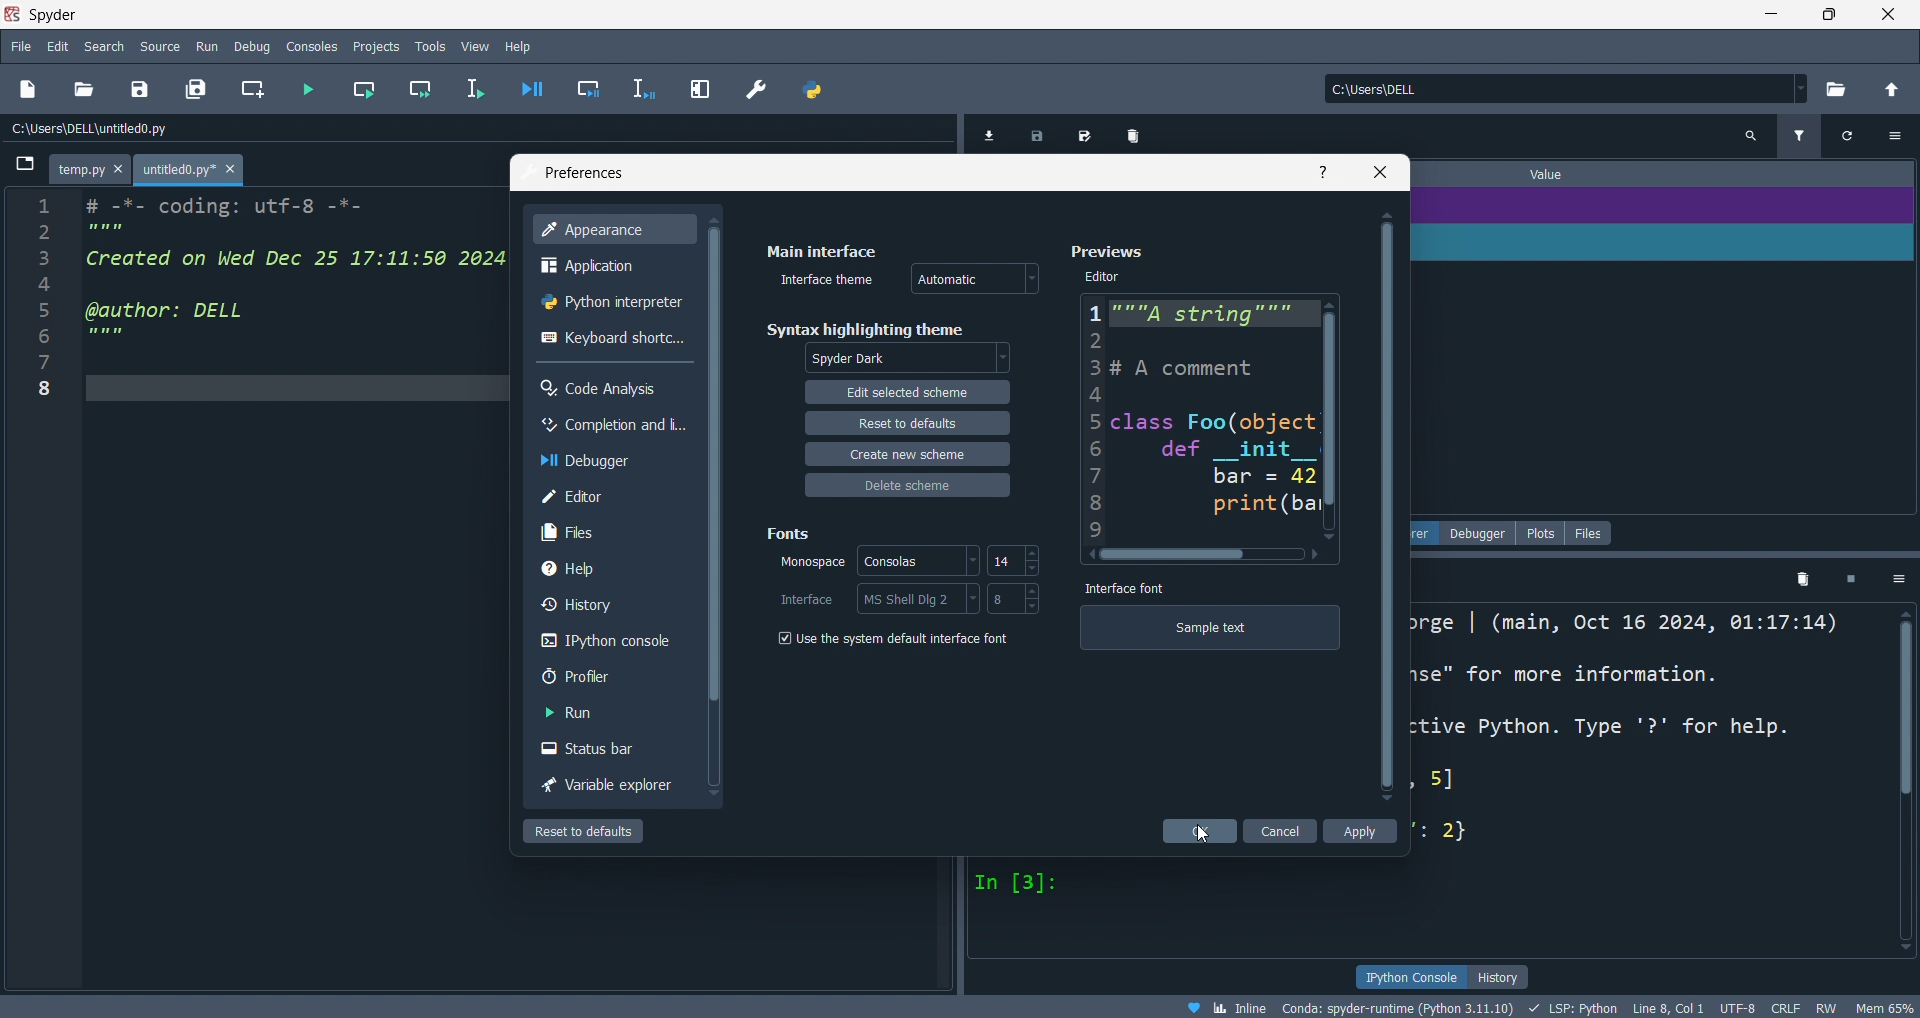 This screenshot has width=1920, height=1018. Describe the element at coordinates (1361, 830) in the screenshot. I see `apply` at that location.